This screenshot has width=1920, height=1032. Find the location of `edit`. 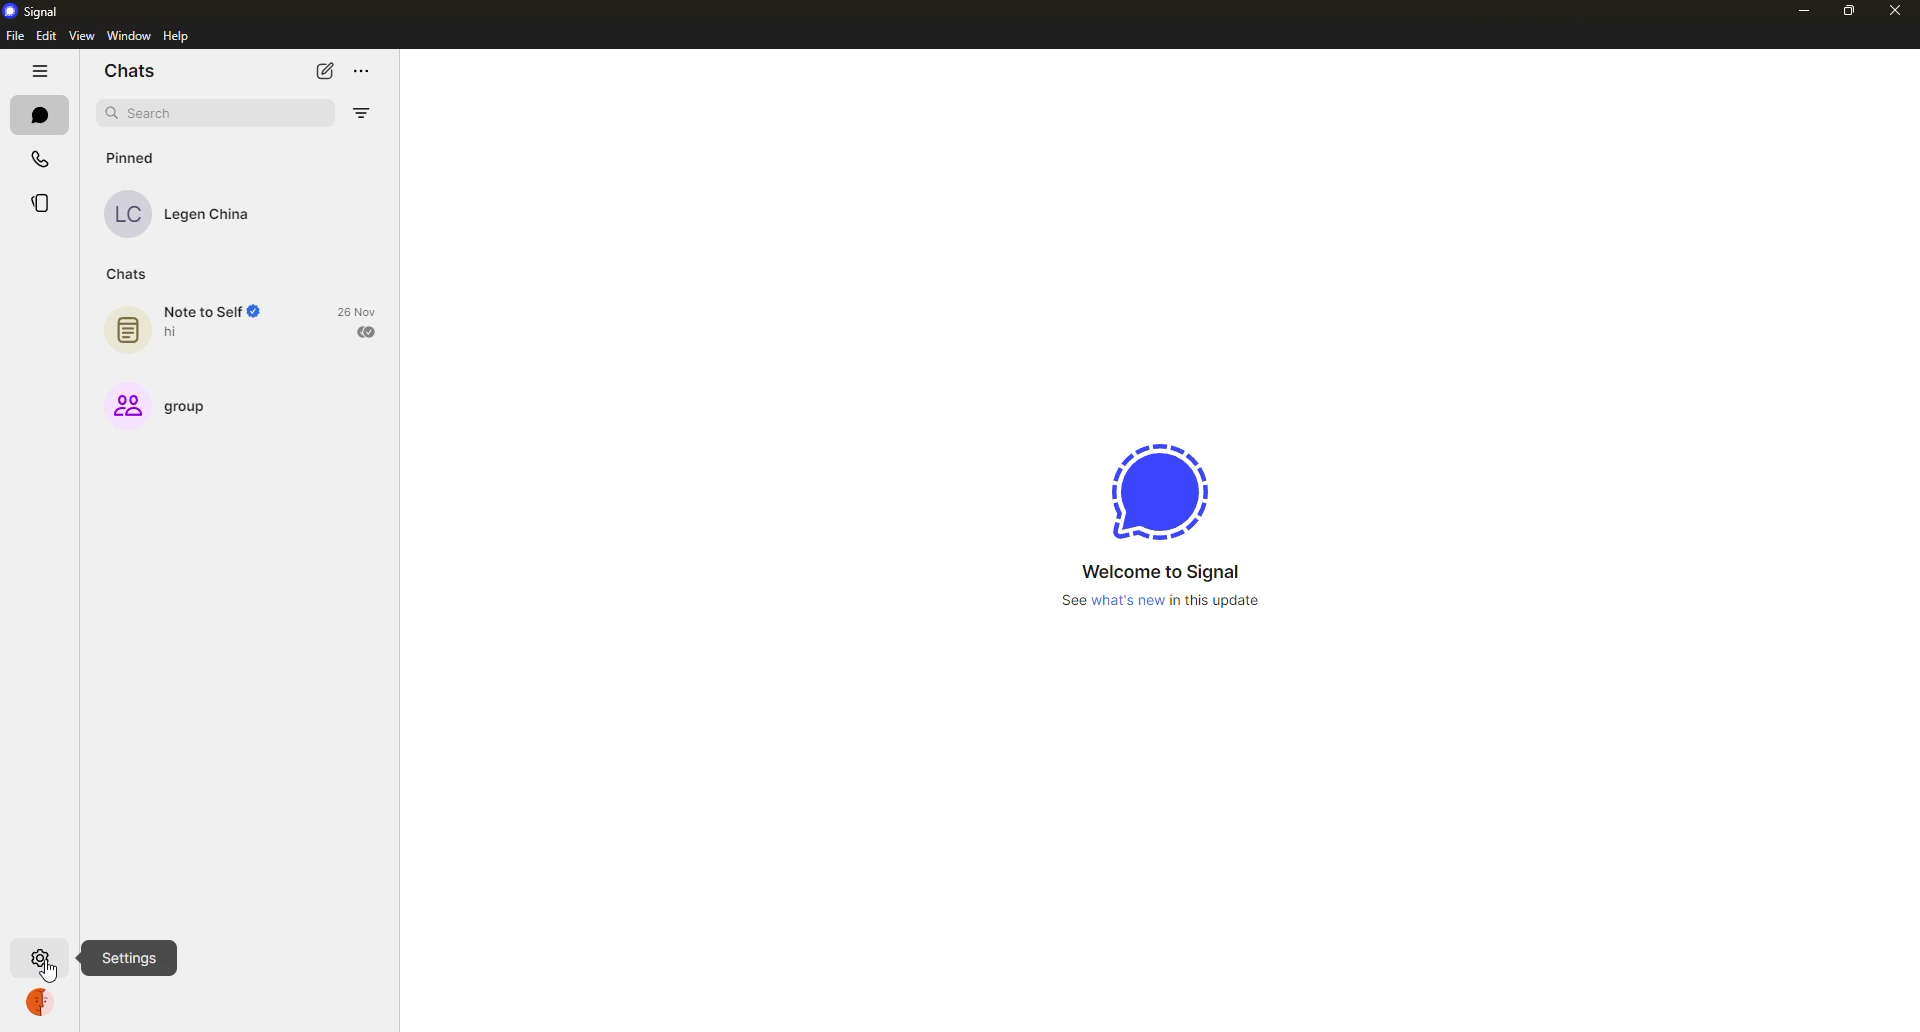

edit is located at coordinates (45, 37).